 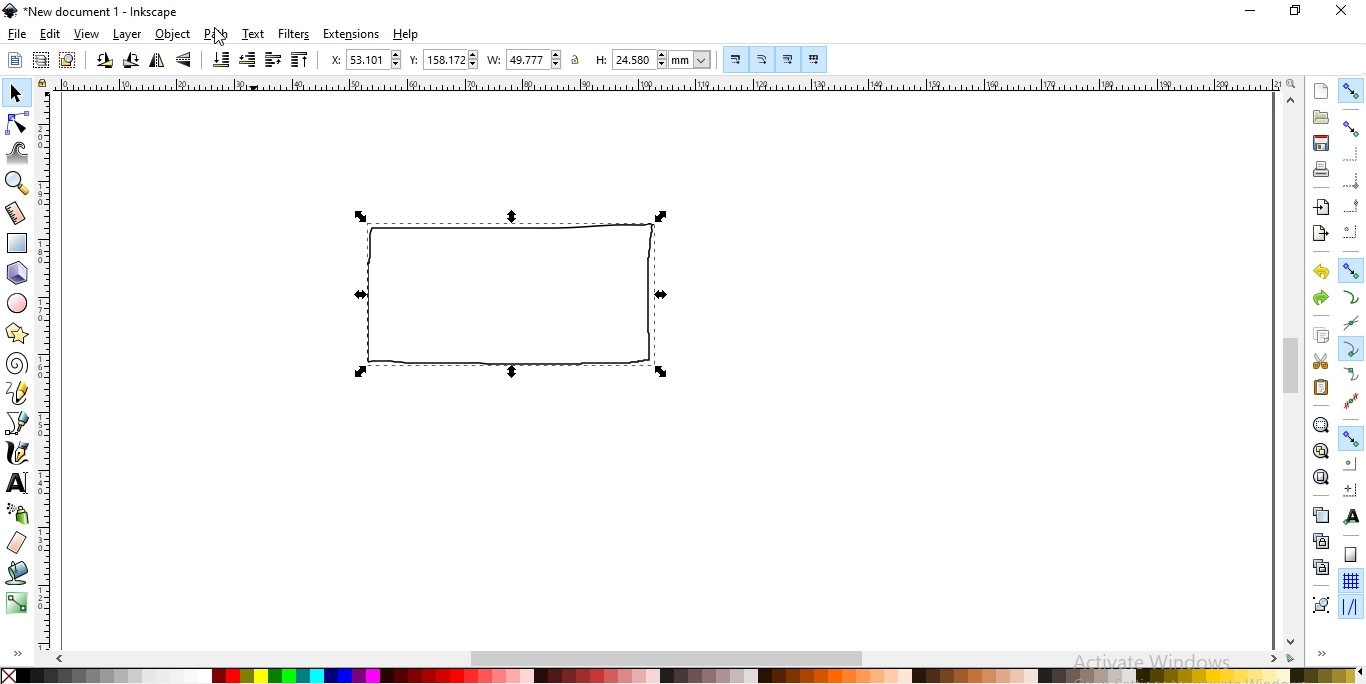 I want to click on cut, so click(x=1320, y=363).